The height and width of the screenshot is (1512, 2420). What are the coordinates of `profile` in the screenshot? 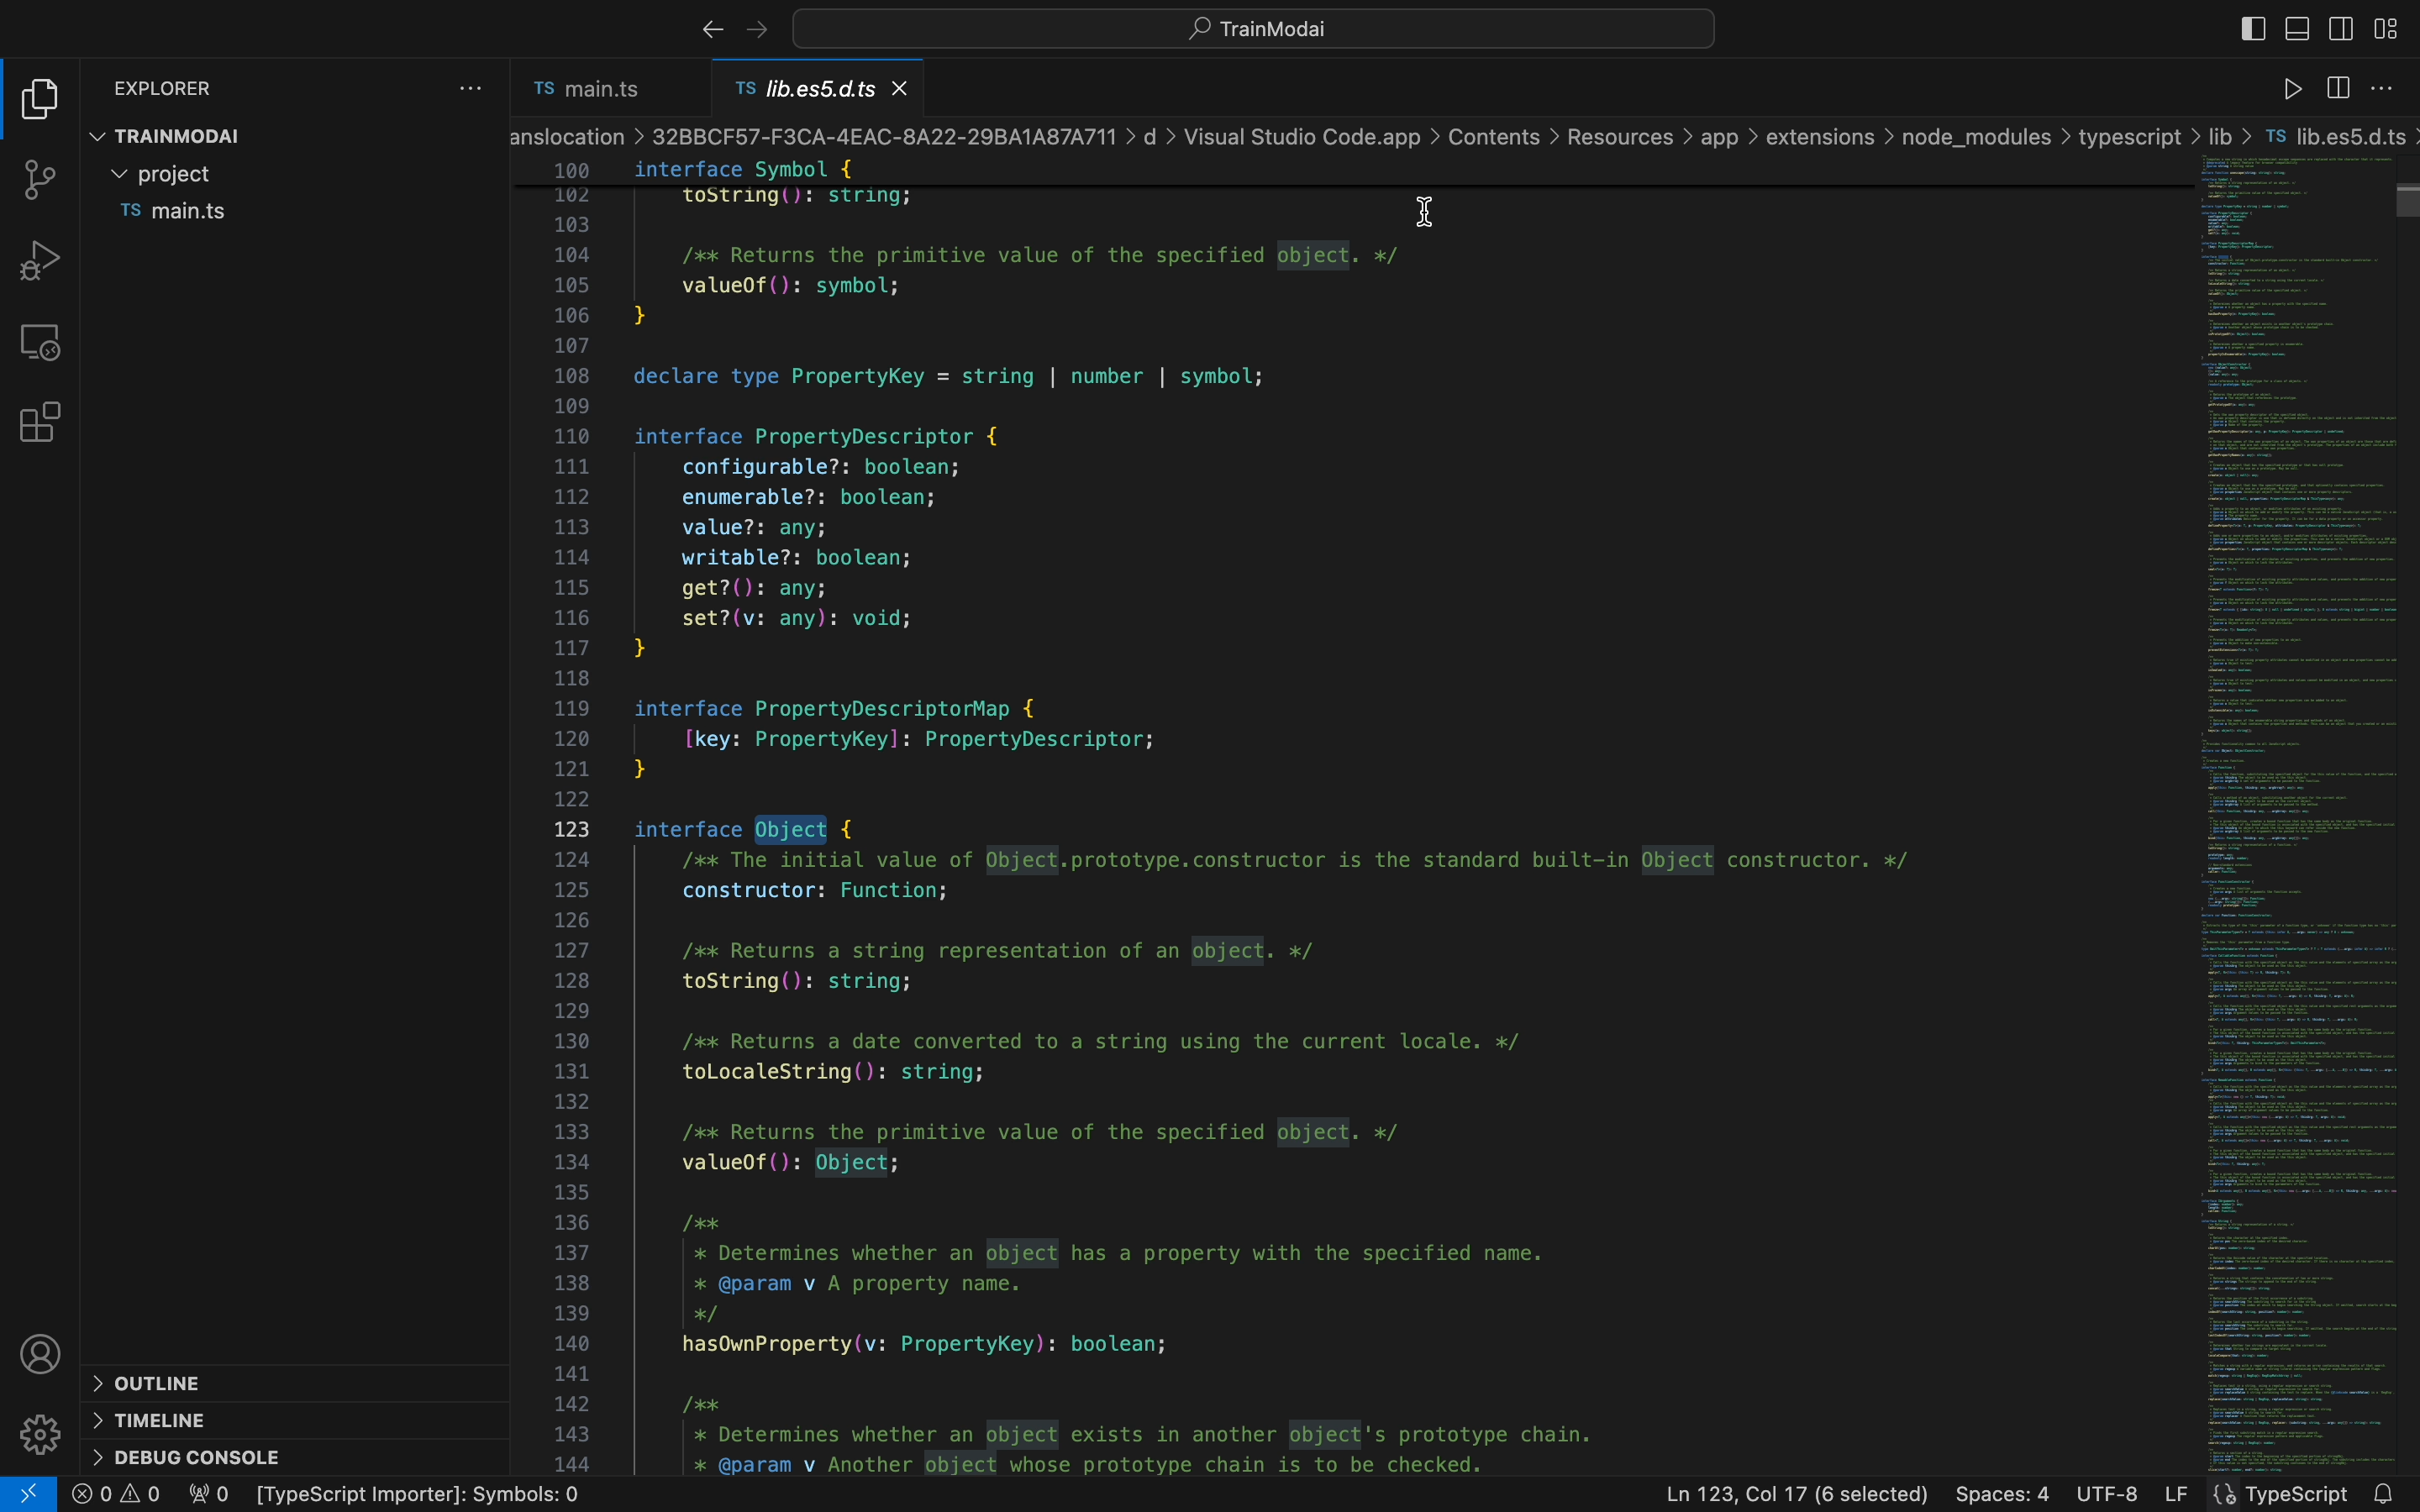 It's located at (46, 1352).